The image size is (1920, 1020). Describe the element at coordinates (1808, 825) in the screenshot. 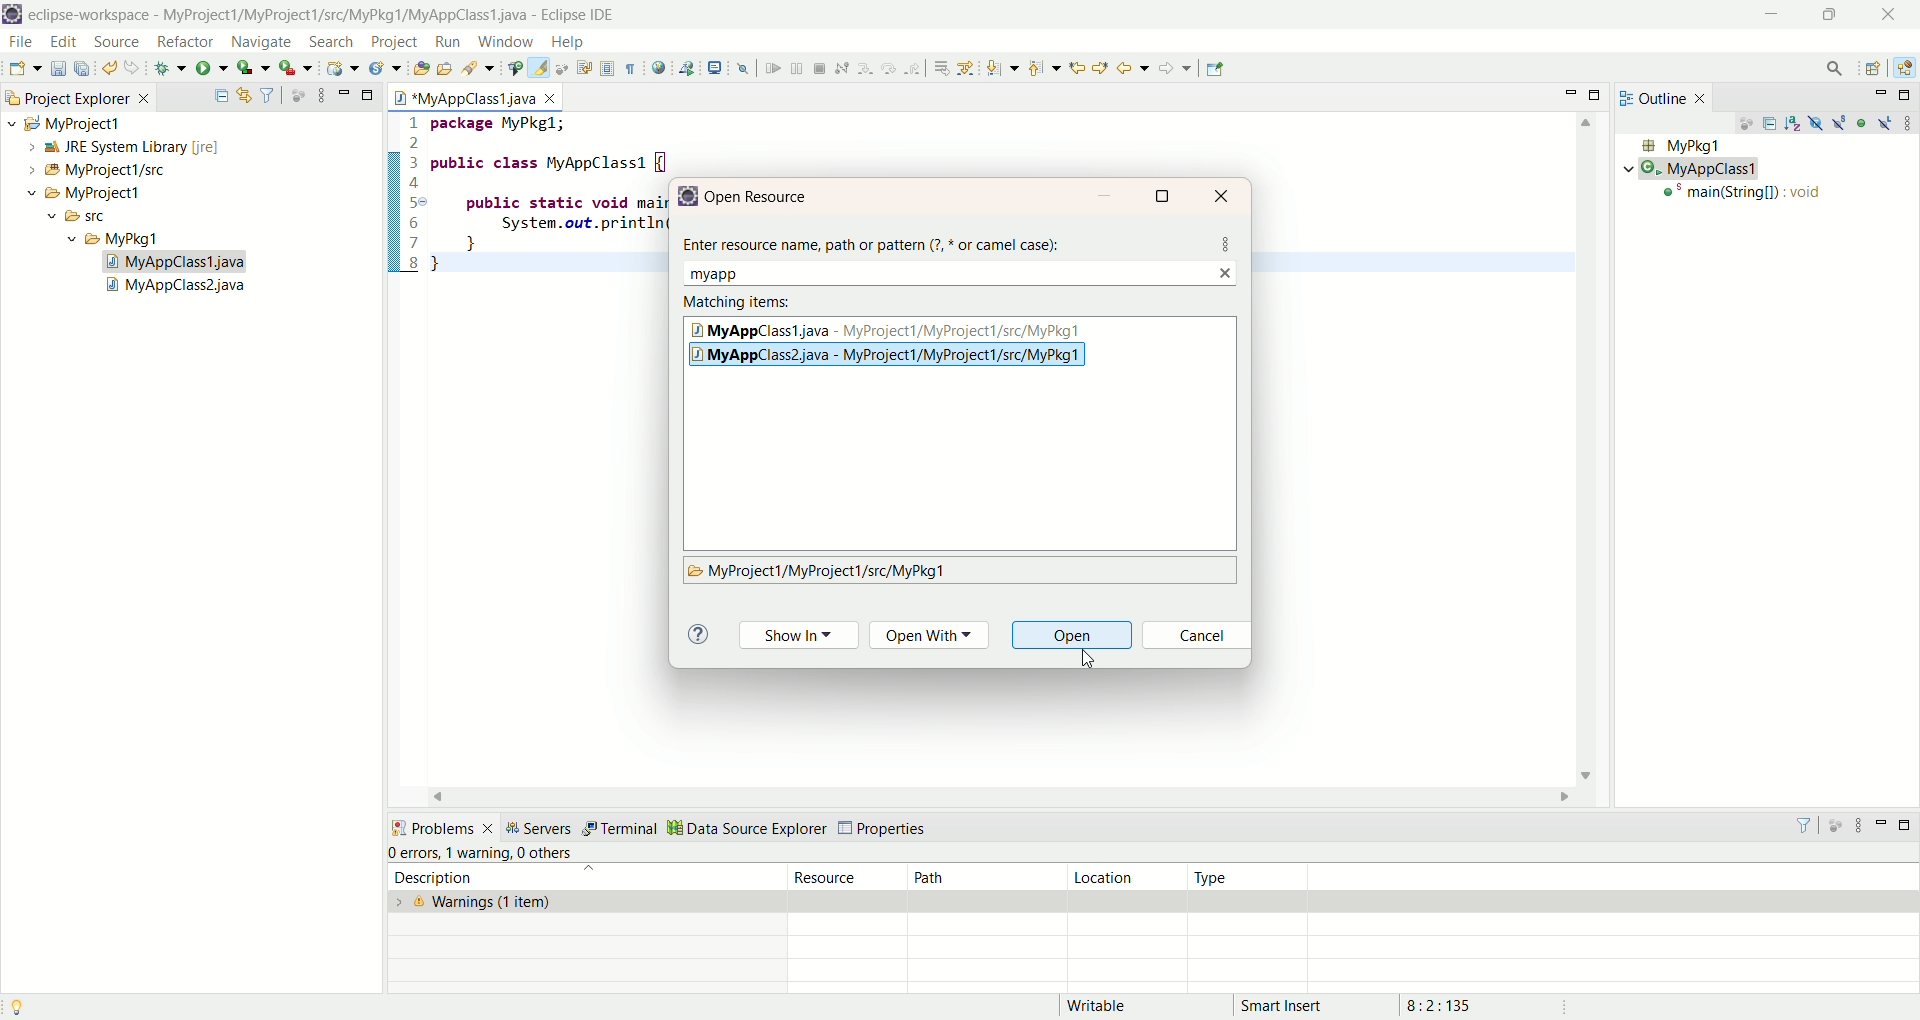

I see `filter` at that location.